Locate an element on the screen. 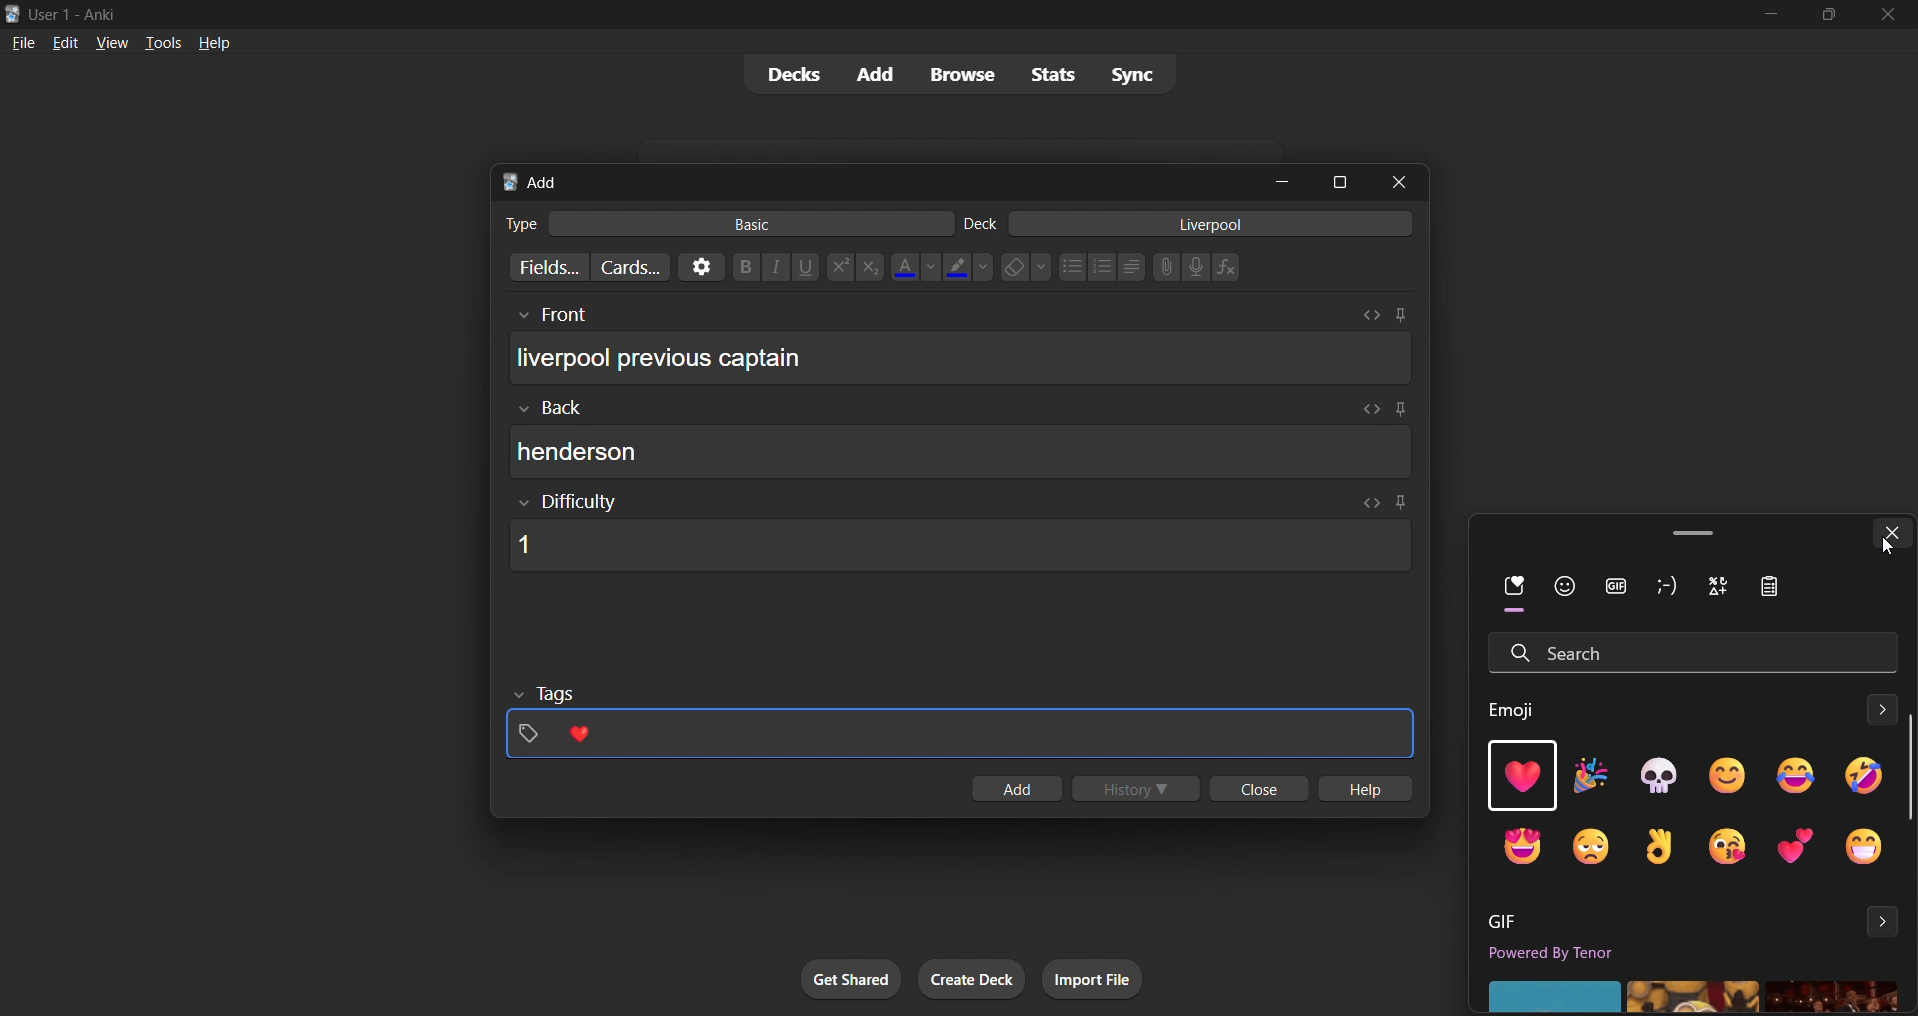 The image size is (1918, 1016). emoji is located at coordinates (1602, 844).